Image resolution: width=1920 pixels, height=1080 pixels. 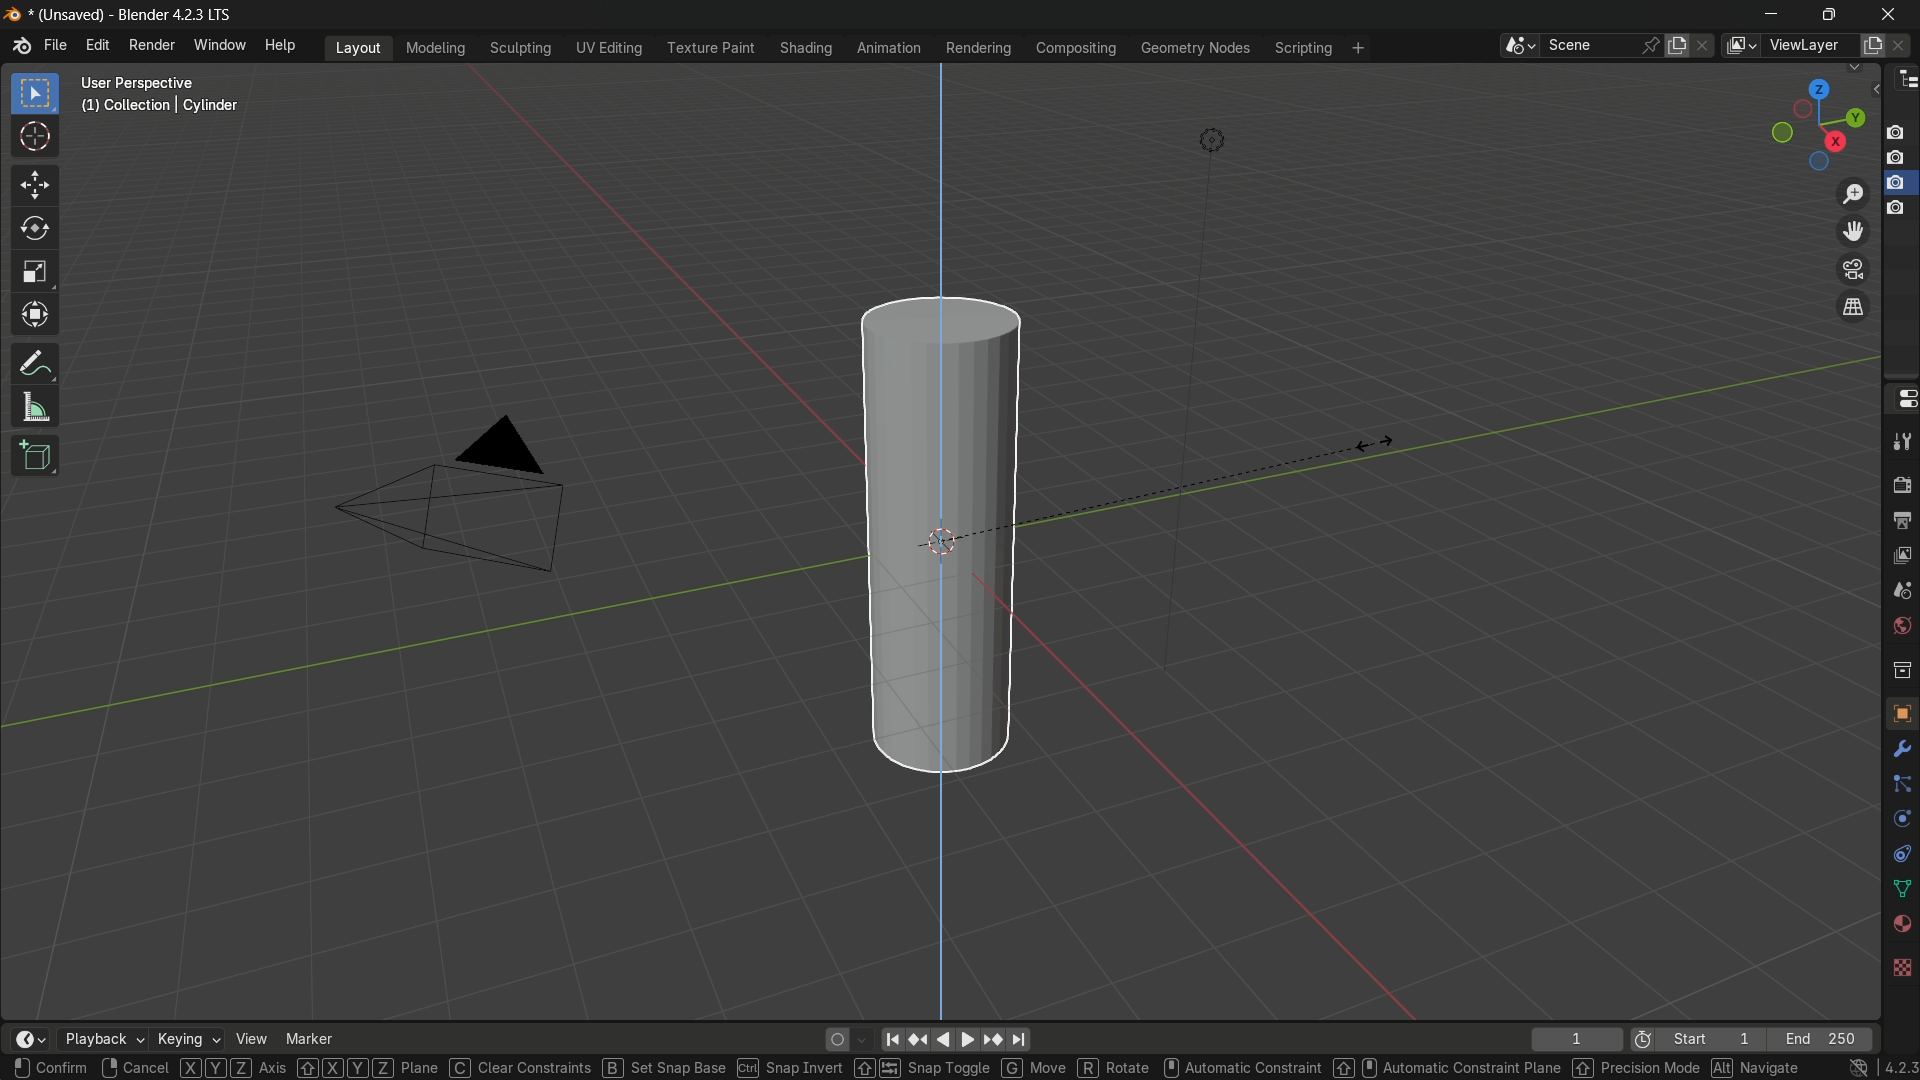 I want to click on scripting, so click(x=1304, y=47).